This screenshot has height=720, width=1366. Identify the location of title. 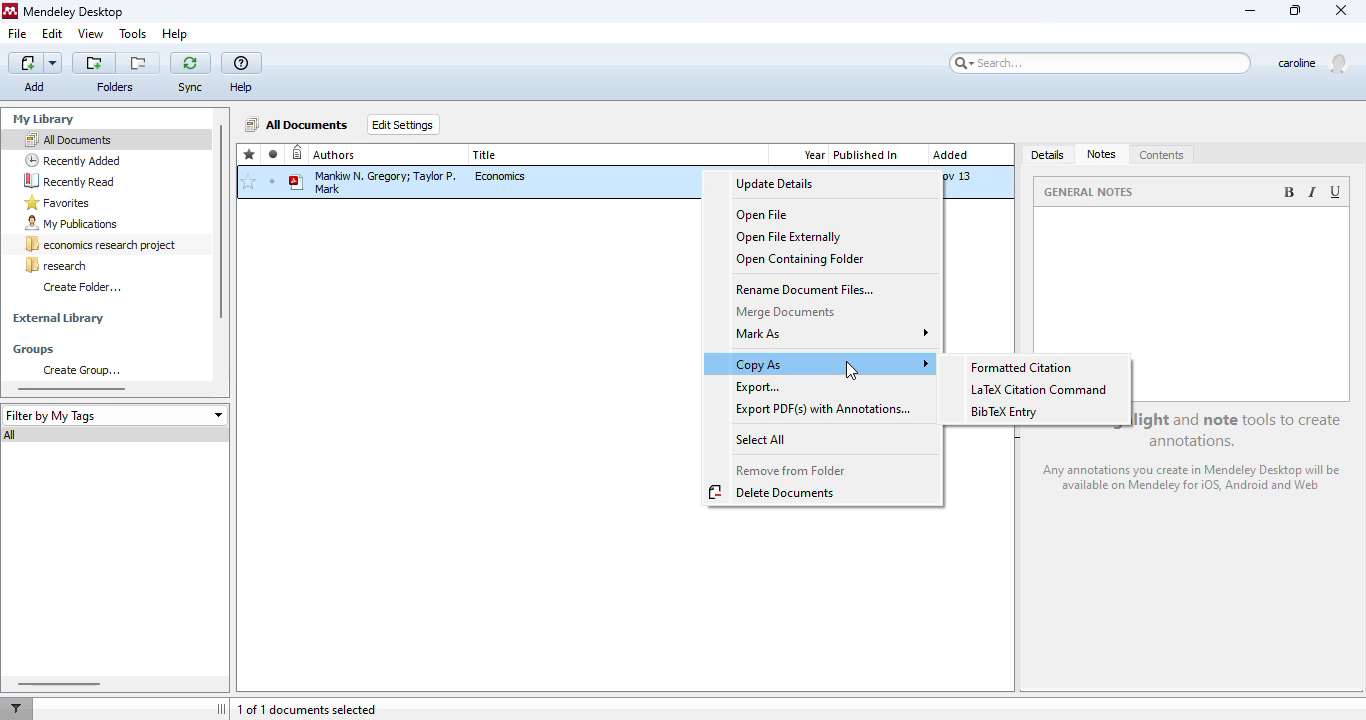
(486, 155).